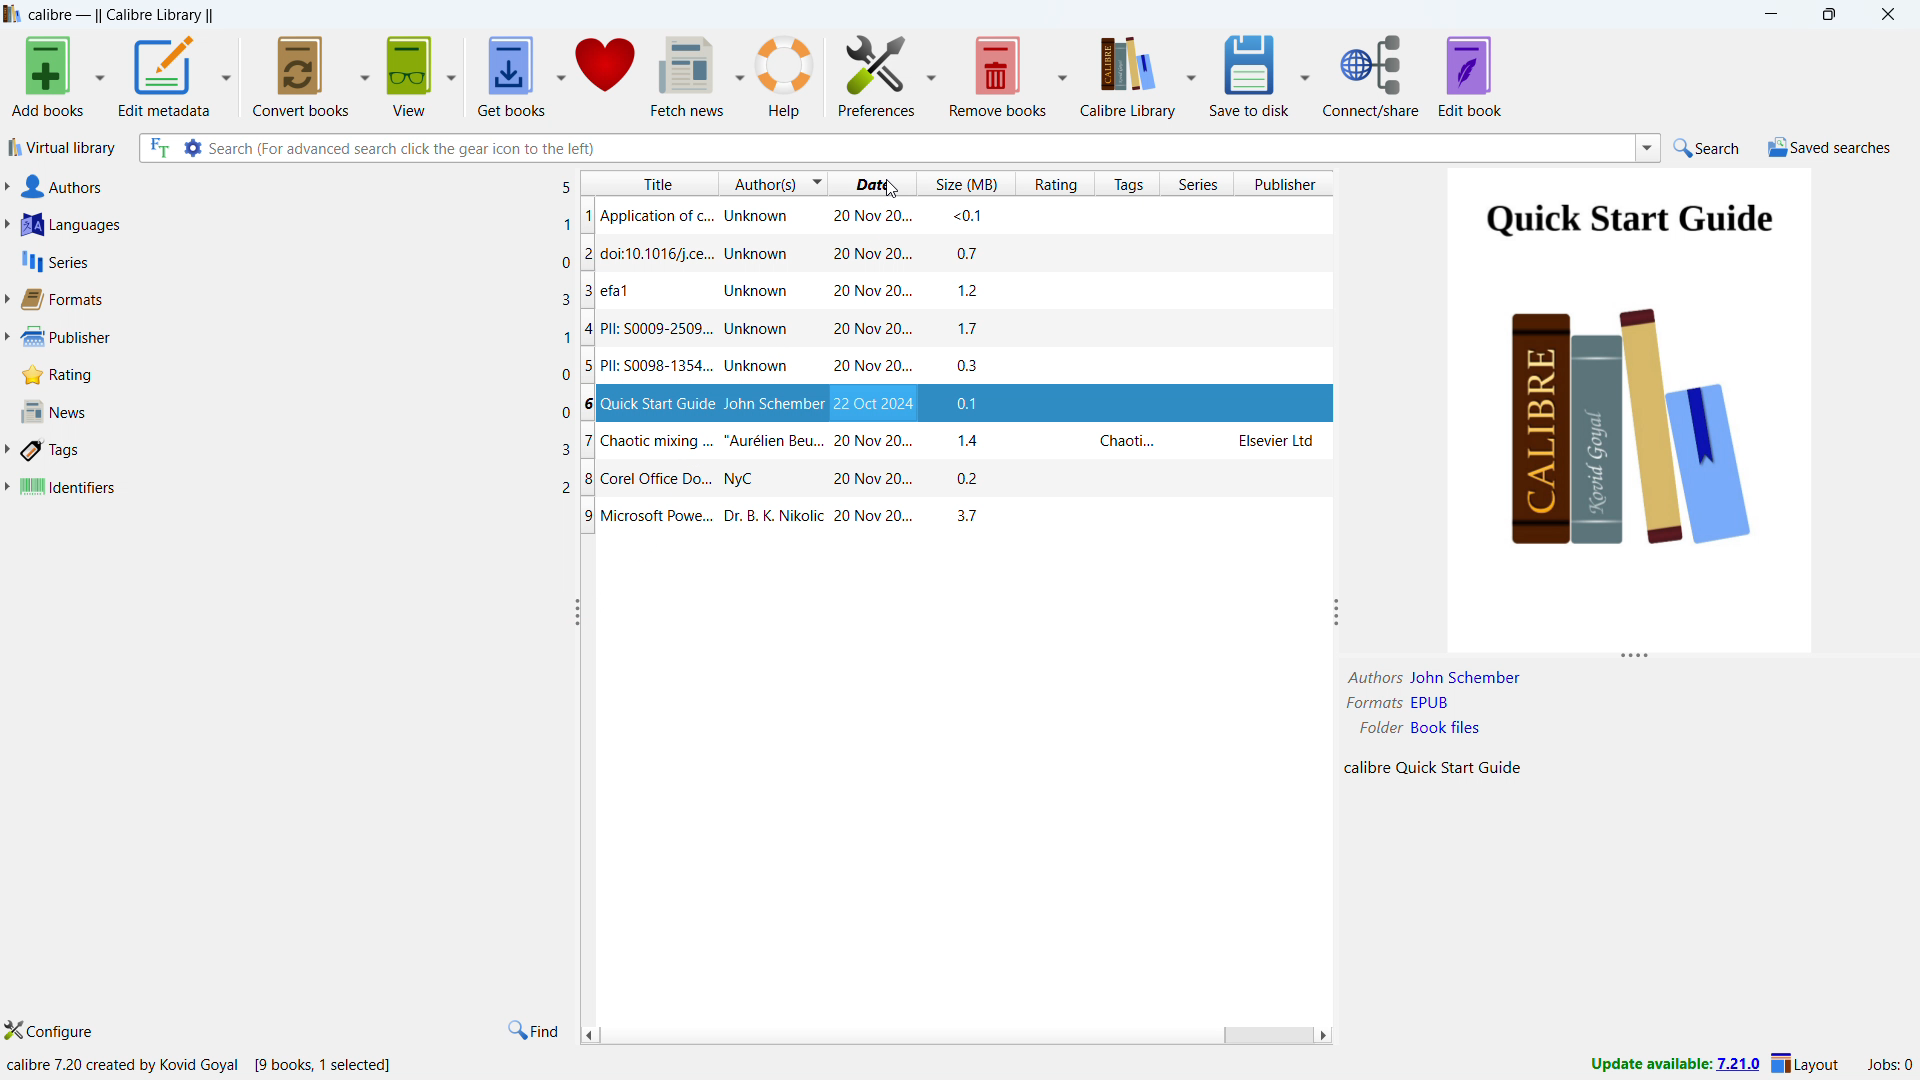 This screenshot has height=1080, width=1920. Describe the element at coordinates (872, 331) in the screenshot. I see `20 Nov 20..` at that location.